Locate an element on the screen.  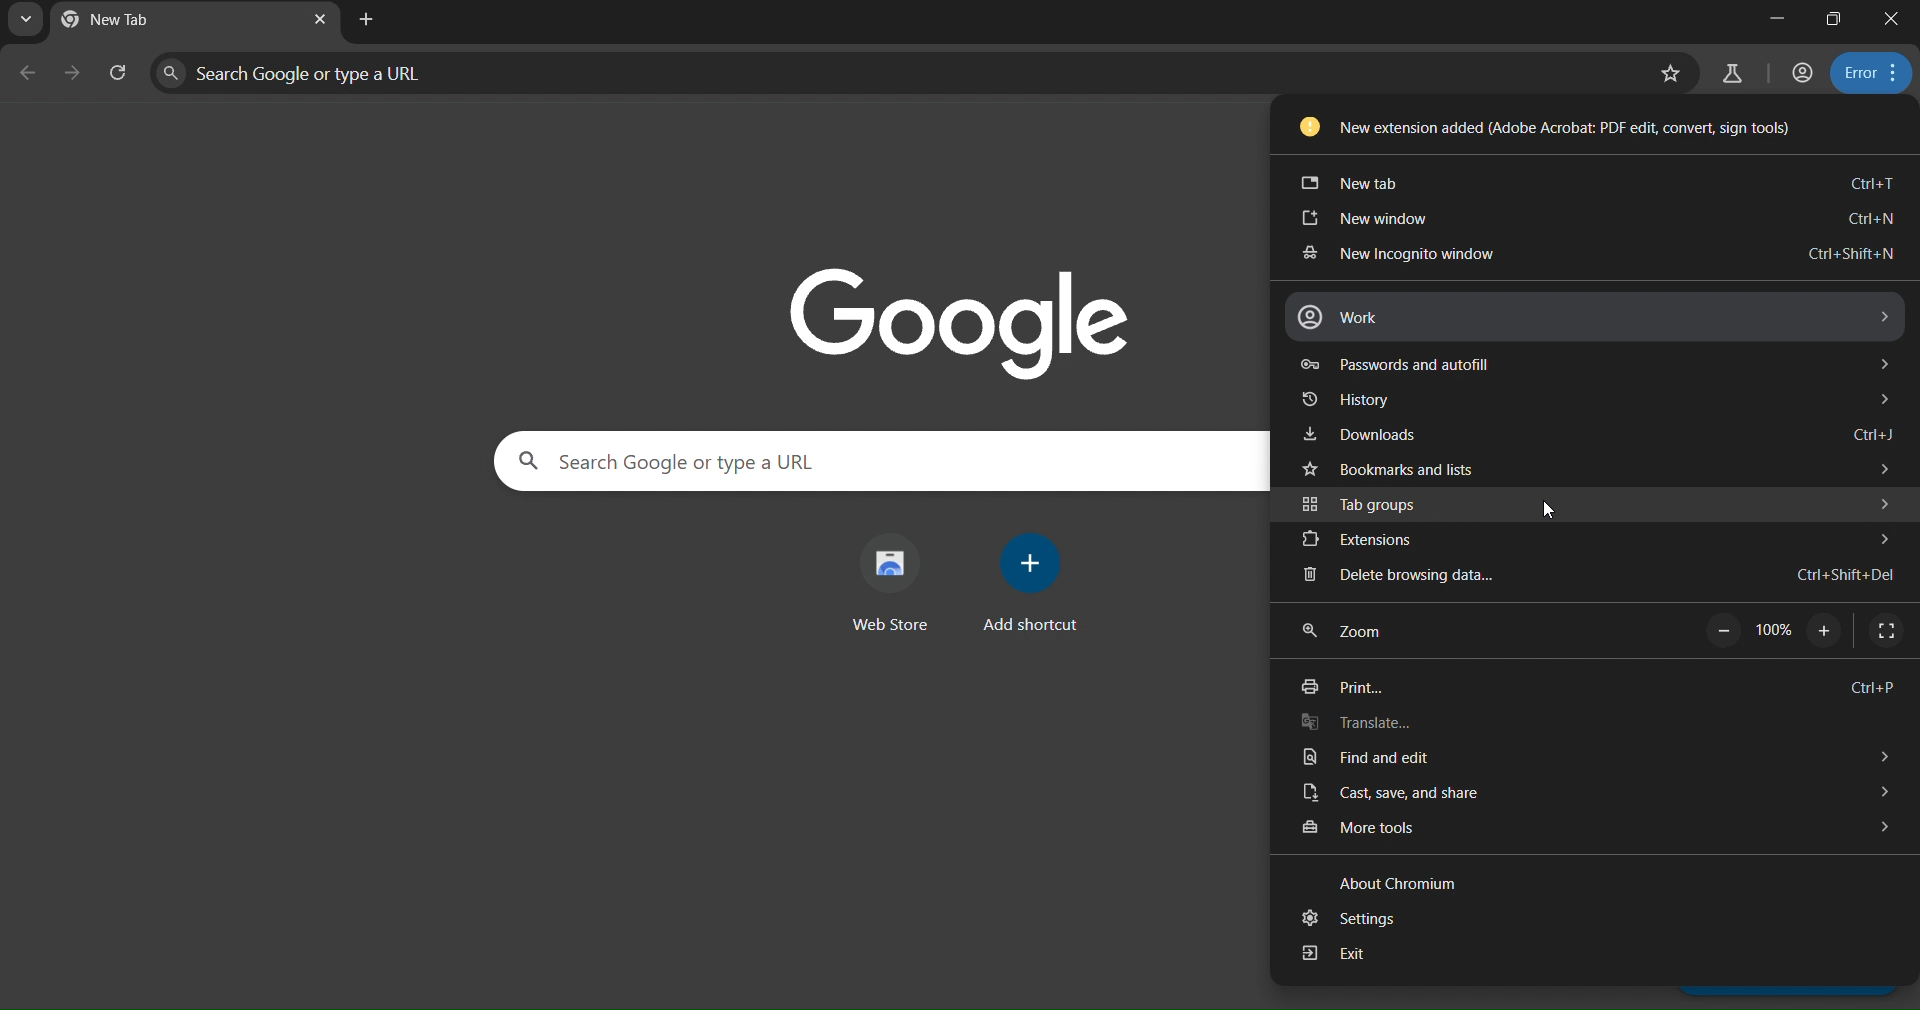
print is located at coordinates (1606, 689).